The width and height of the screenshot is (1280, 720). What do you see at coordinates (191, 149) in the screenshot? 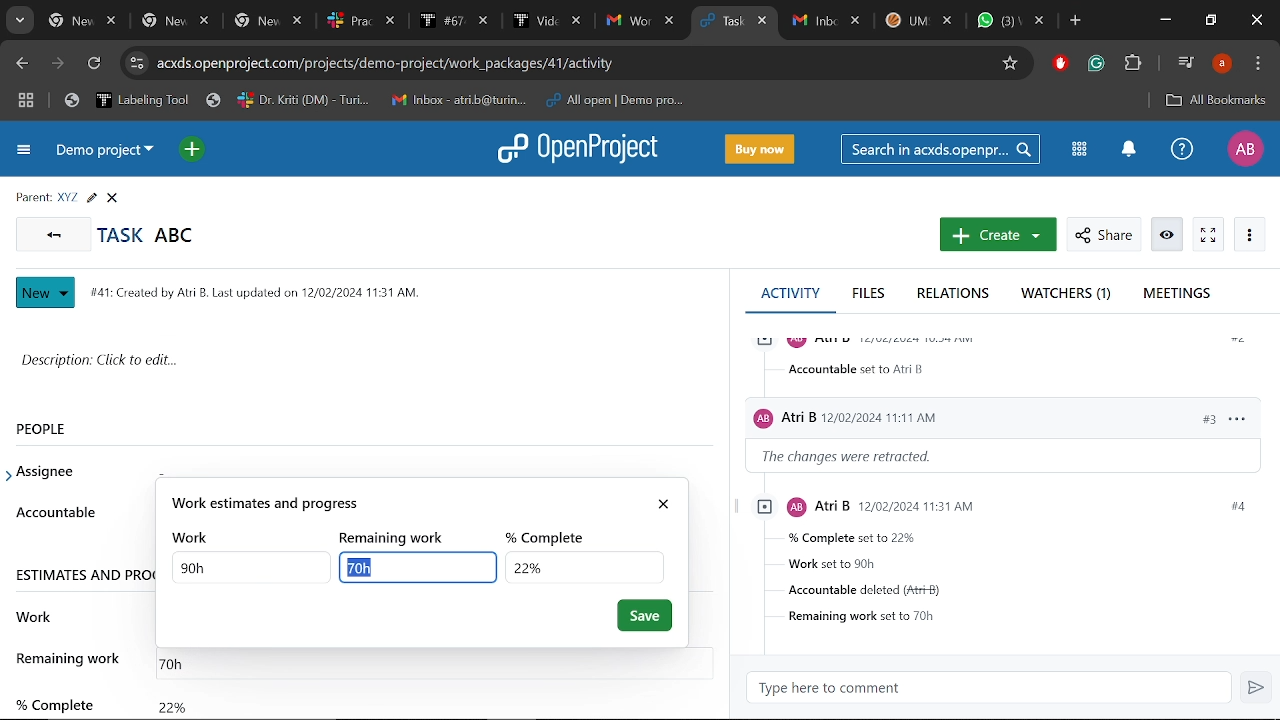
I see `Open quick add menu` at bounding box center [191, 149].